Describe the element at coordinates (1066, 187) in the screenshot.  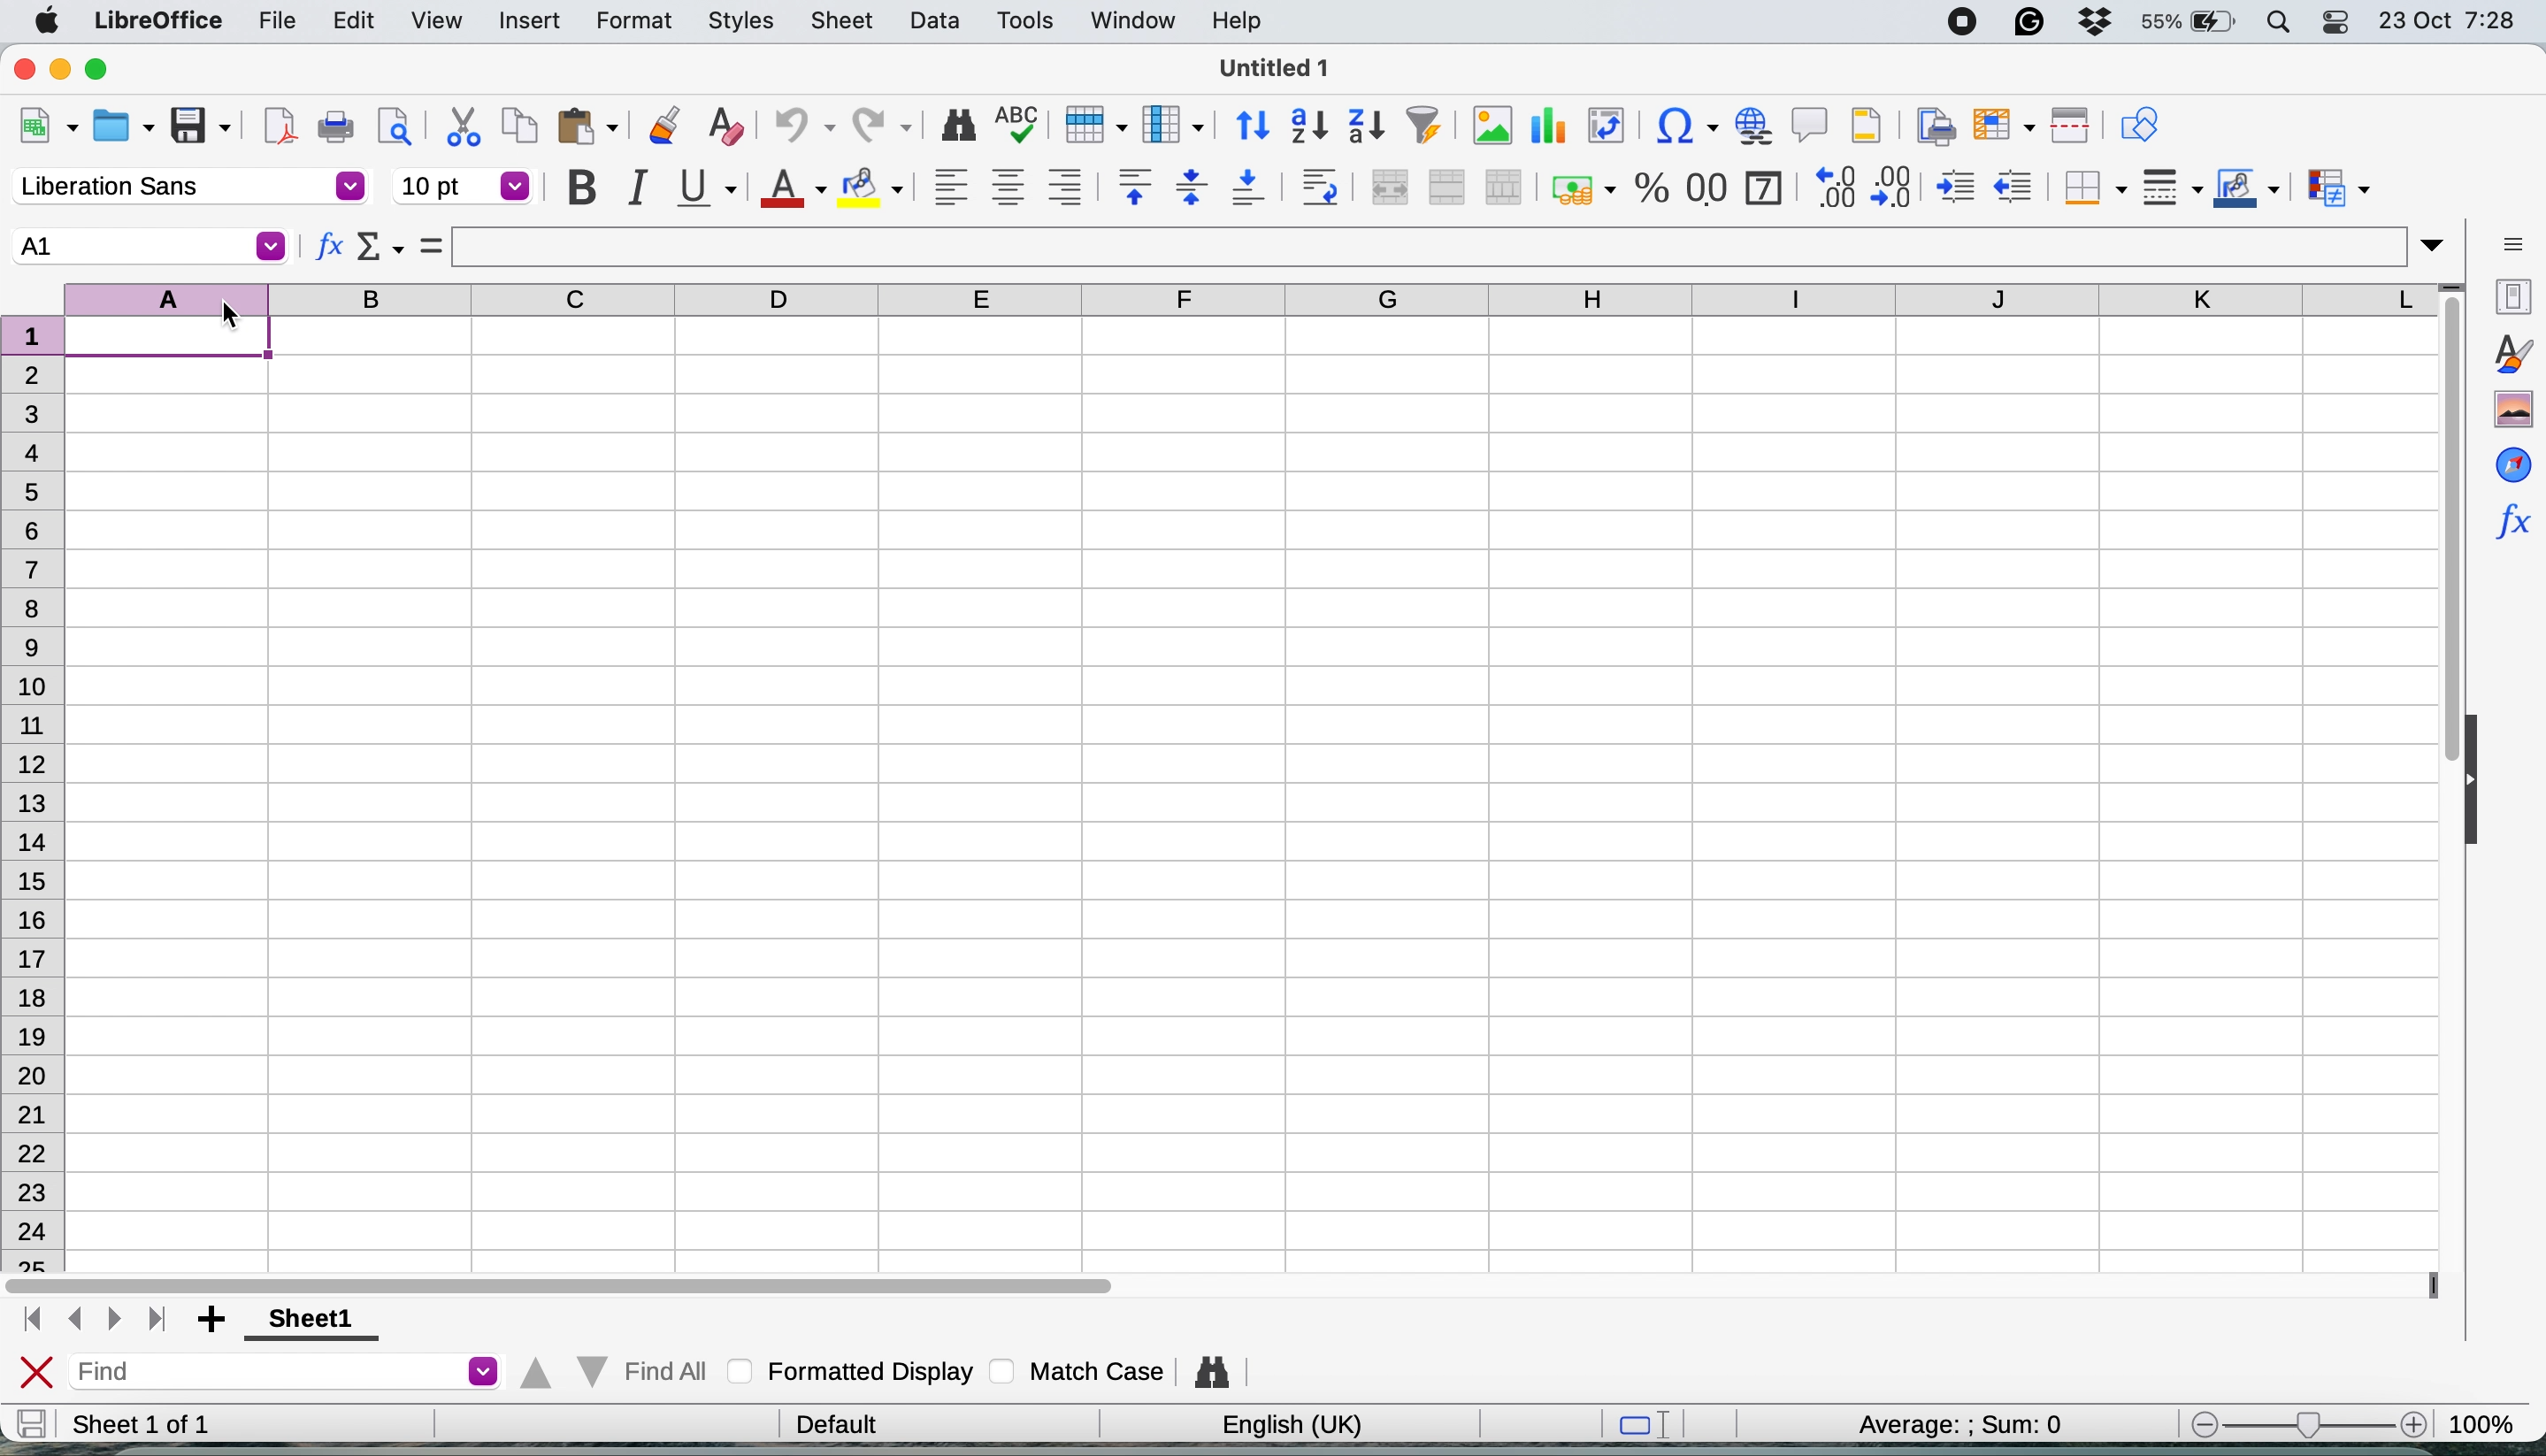
I see `align right` at that location.